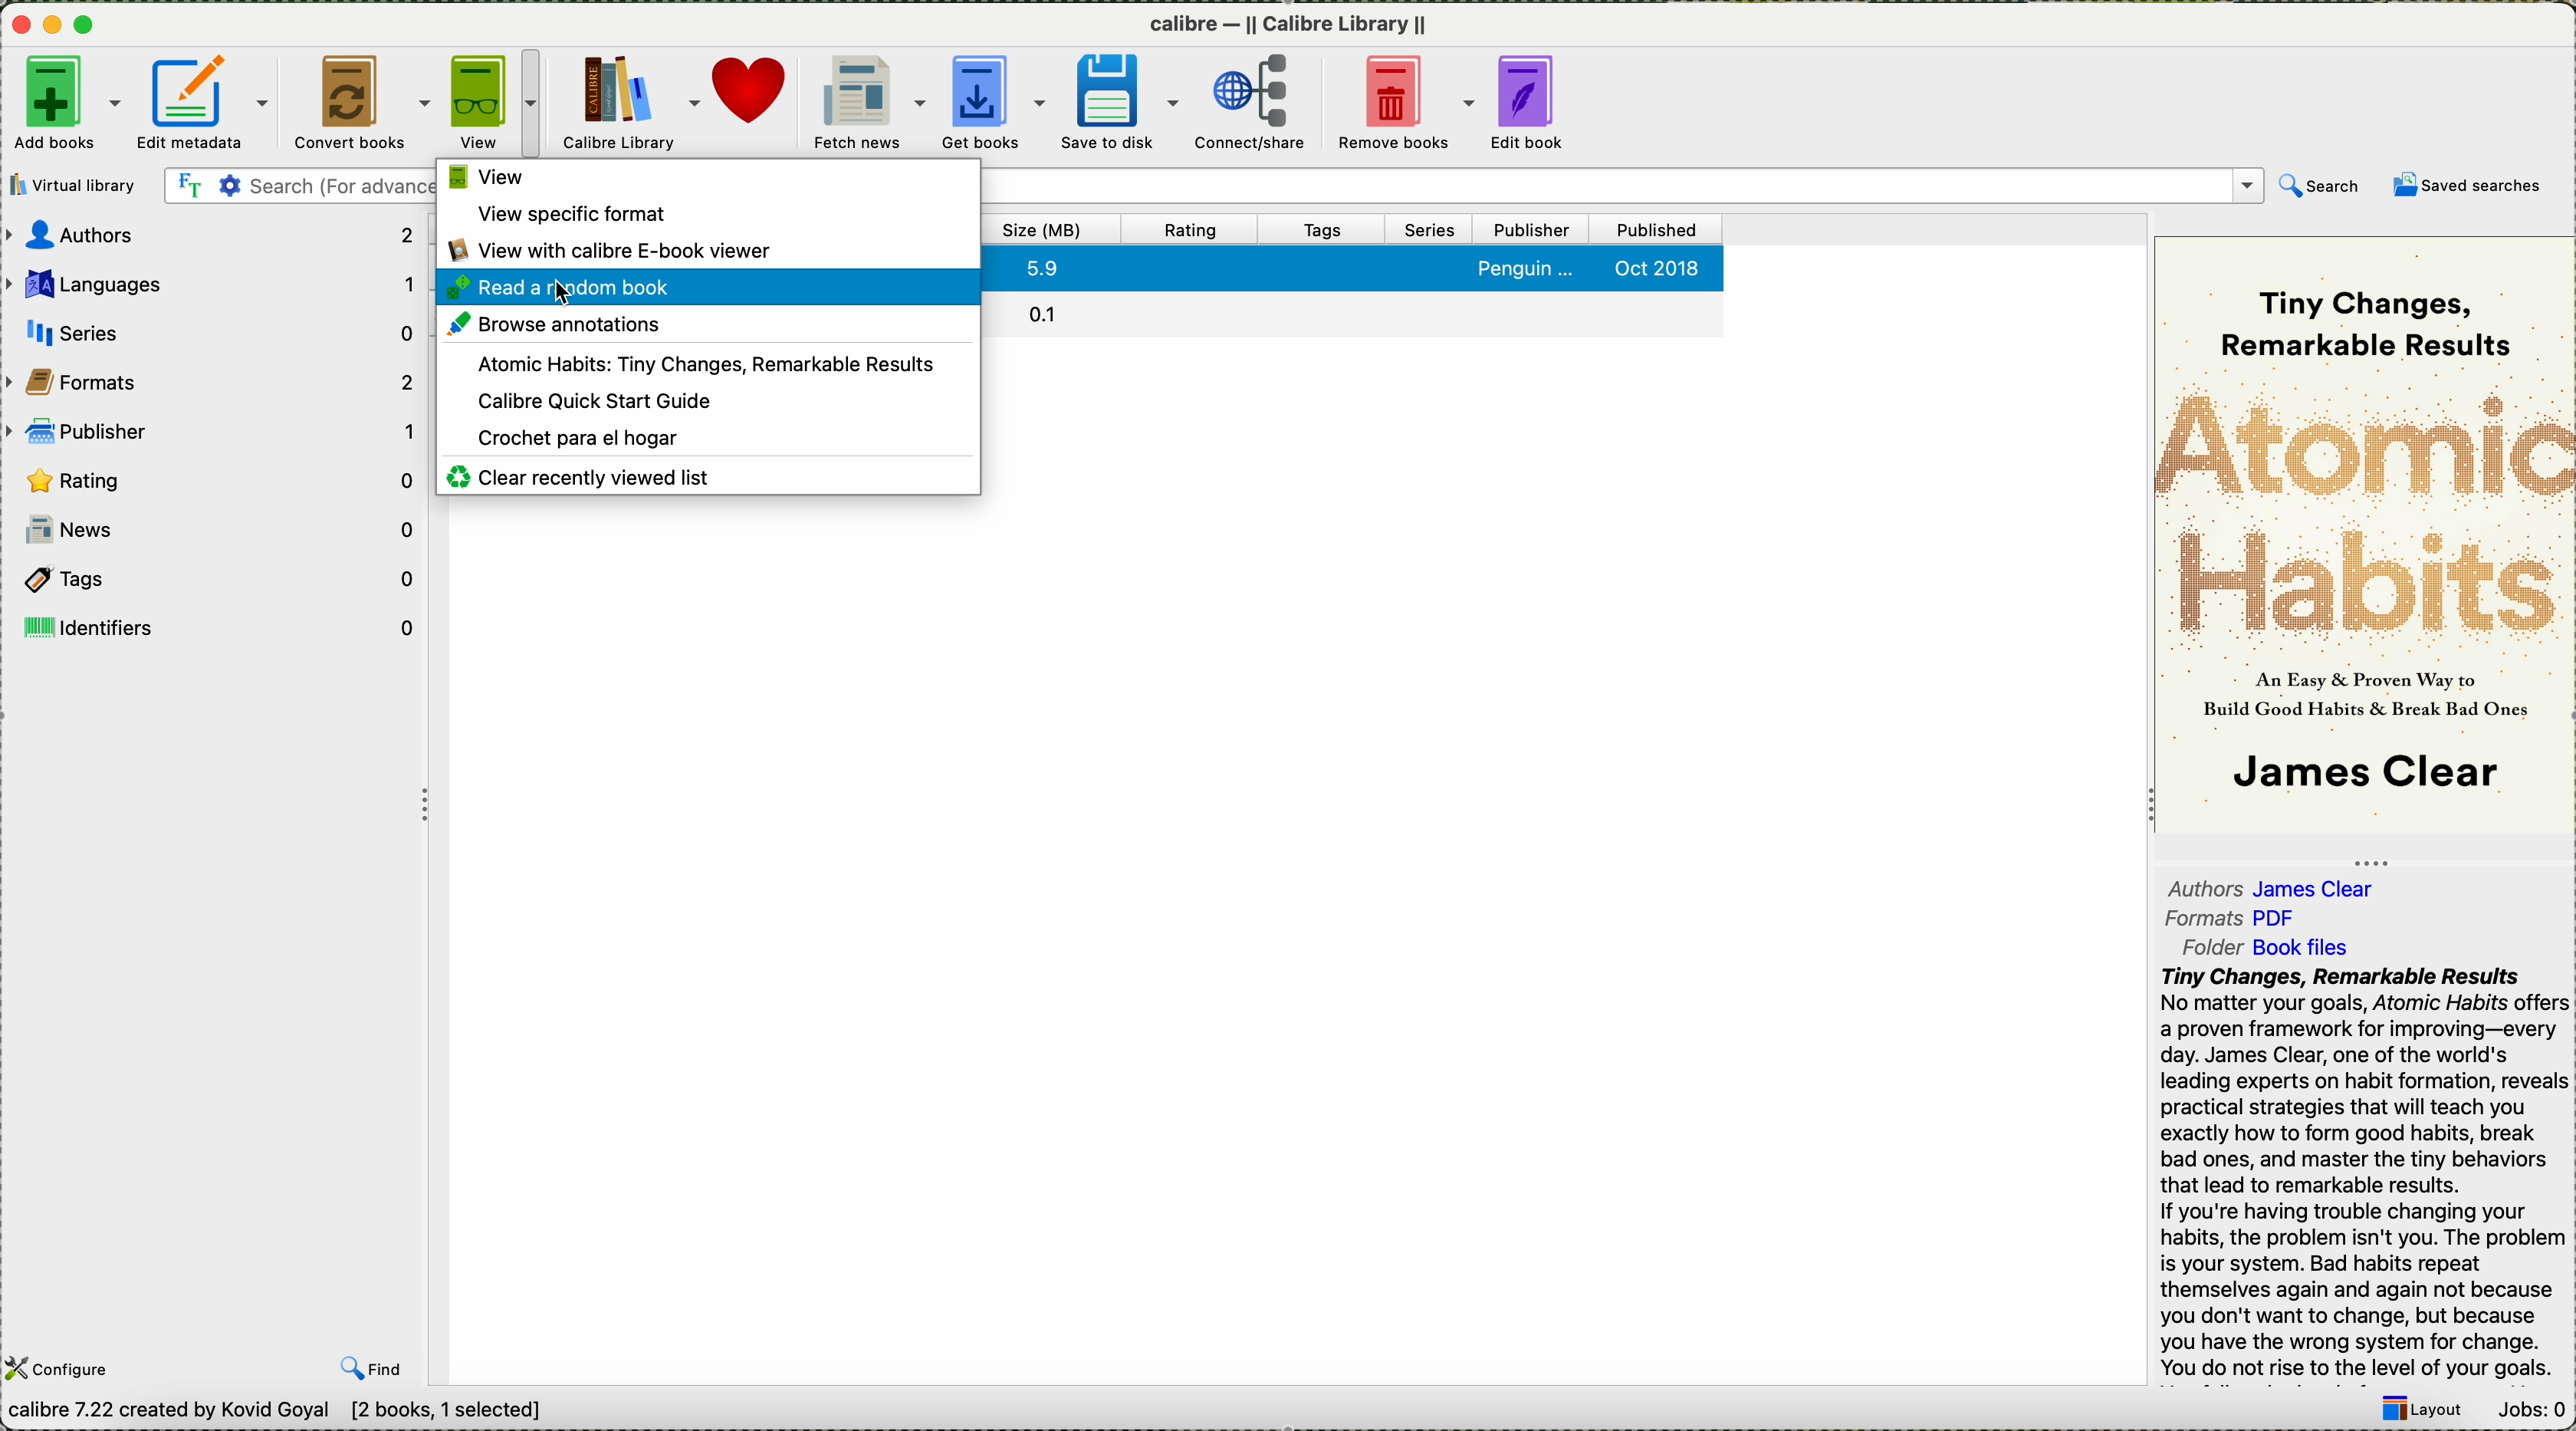  I want to click on authors, so click(209, 234).